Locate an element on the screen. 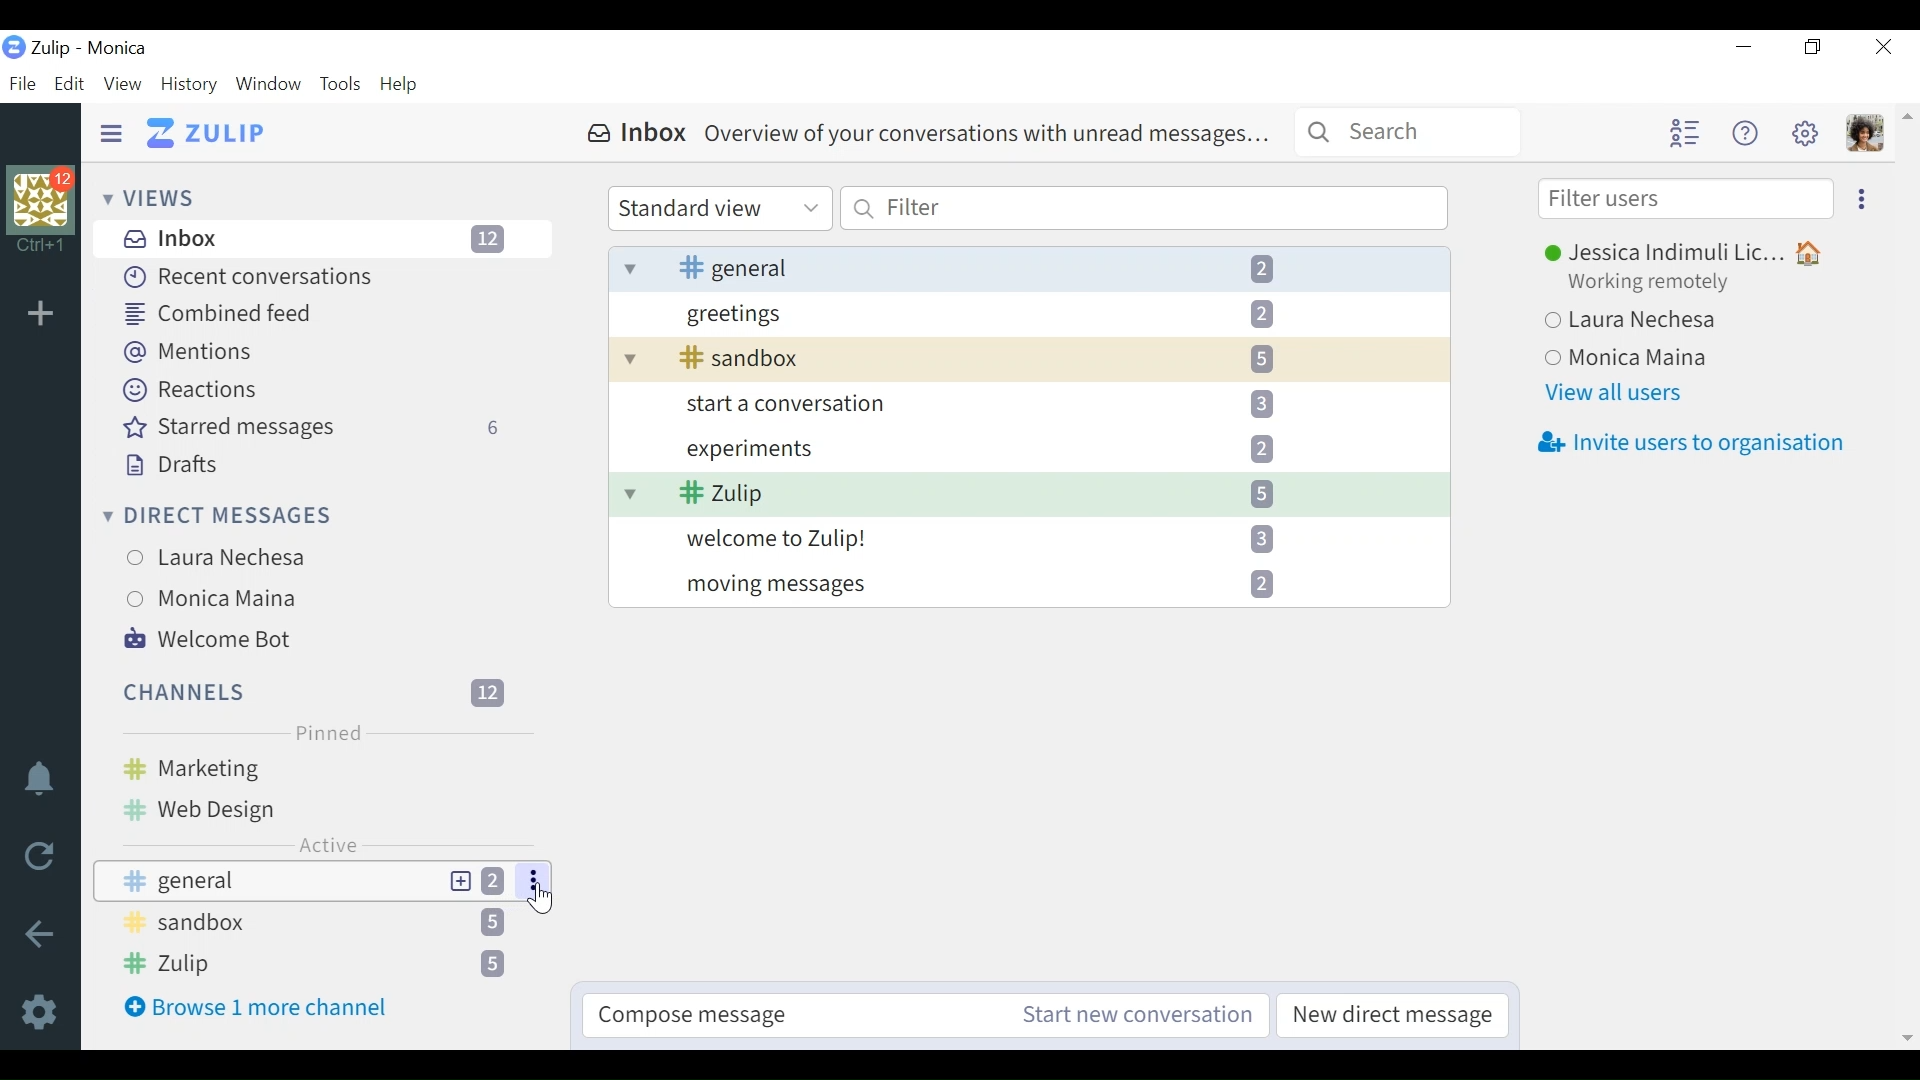  Organisation Profile picture is located at coordinates (43, 201).